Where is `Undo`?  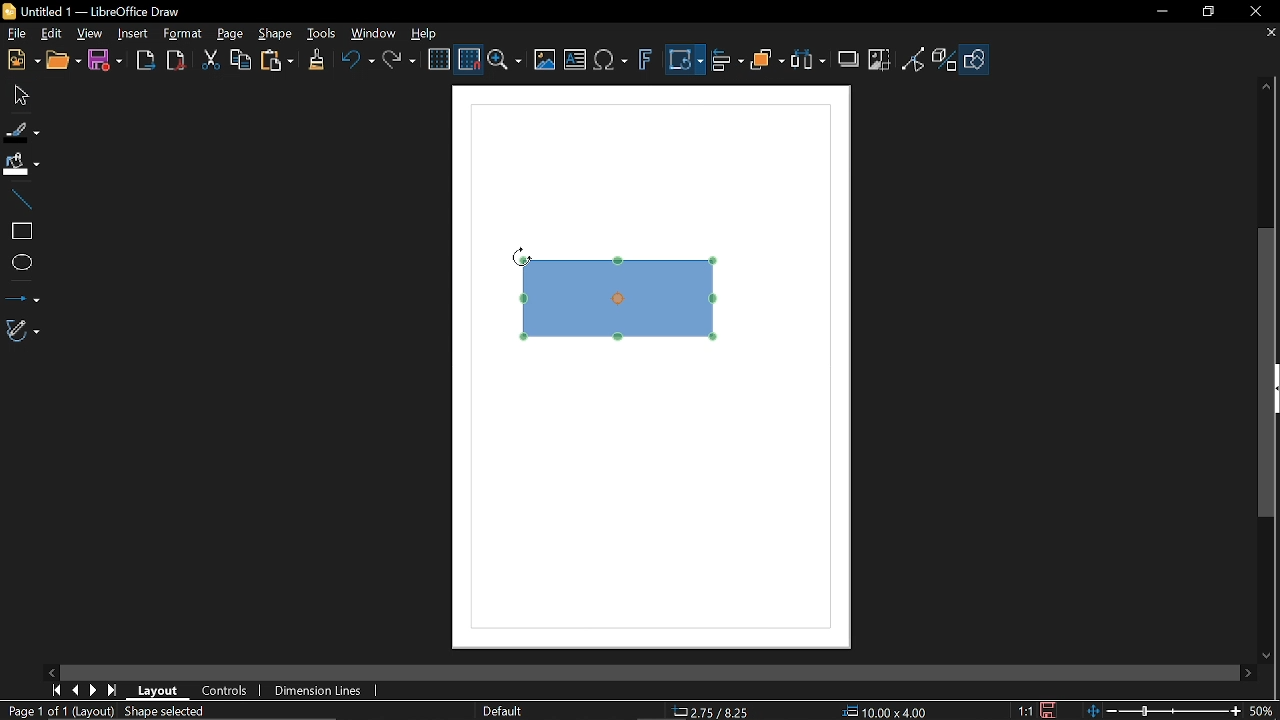 Undo is located at coordinates (355, 63).